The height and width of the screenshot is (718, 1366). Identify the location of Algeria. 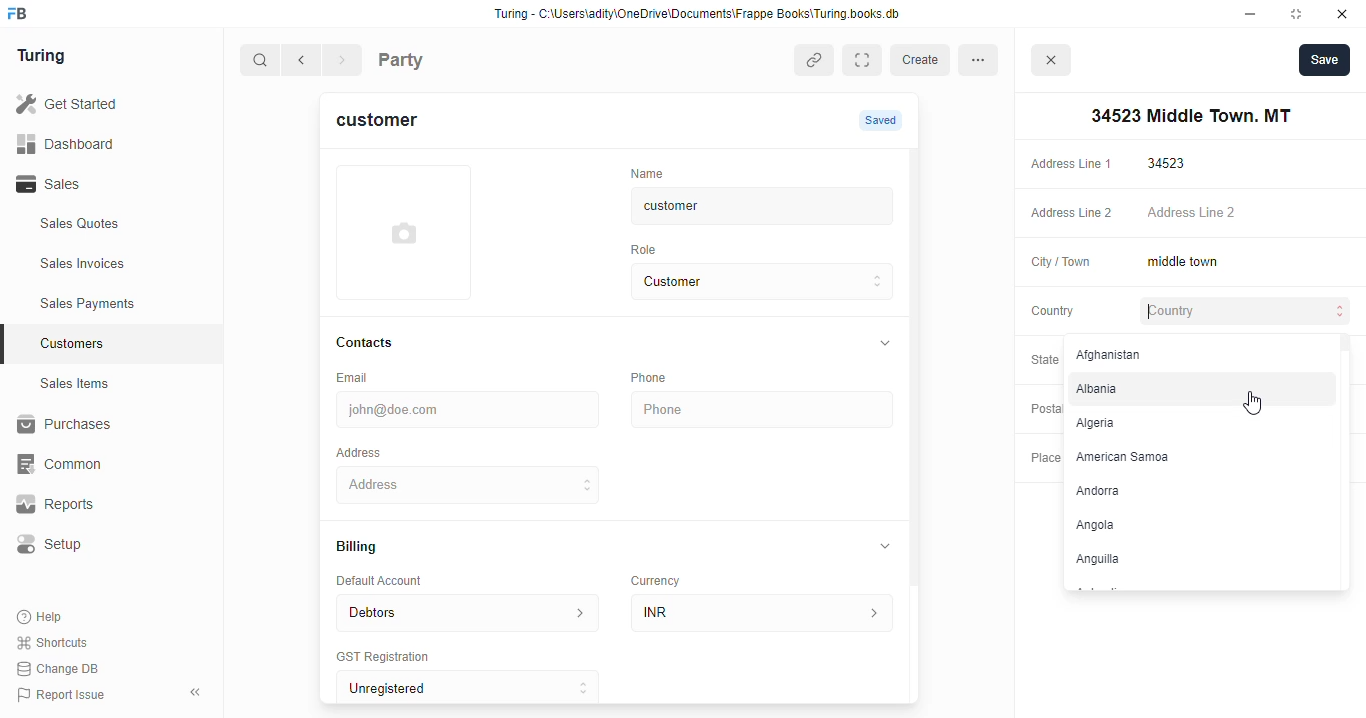
(1196, 426).